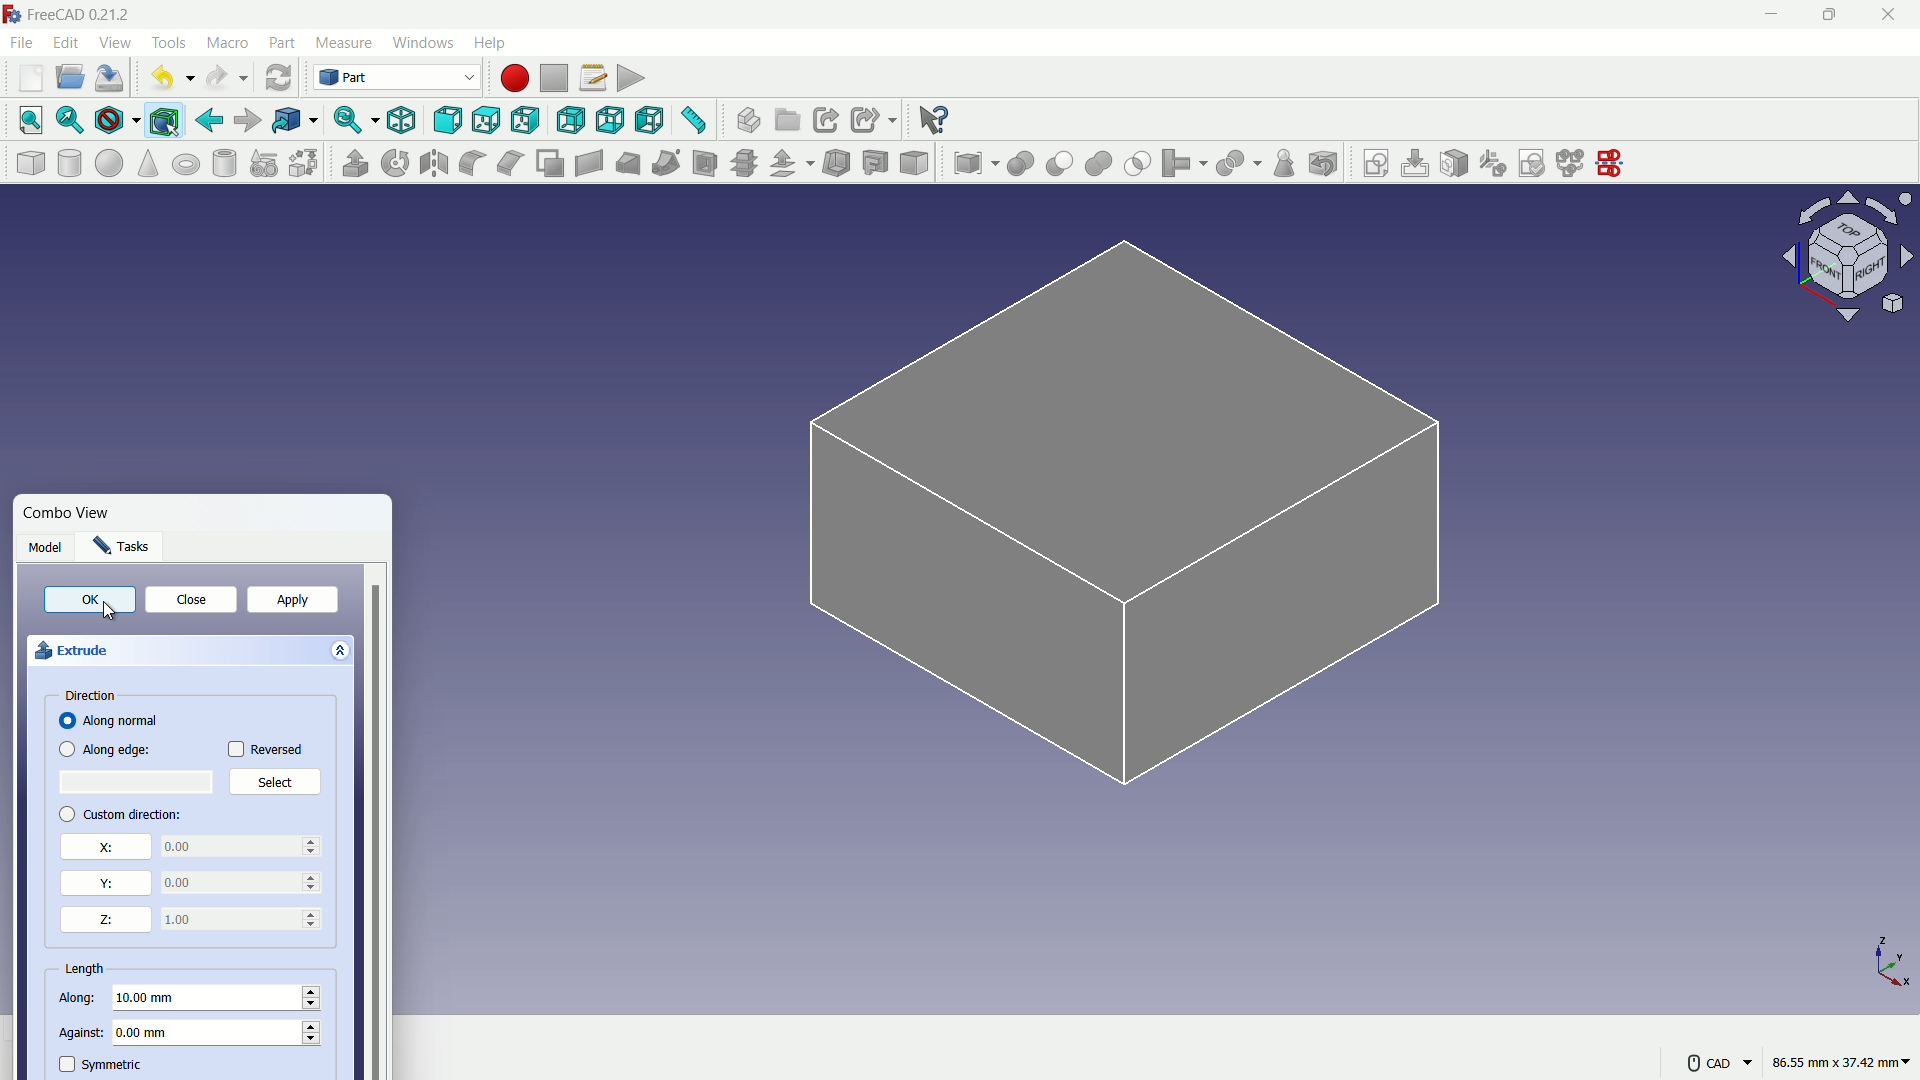 The height and width of the screenshot is (1080, 1920). Describe the element at coordinates (82, 998) in the screenshot. I see `along length` at that location.